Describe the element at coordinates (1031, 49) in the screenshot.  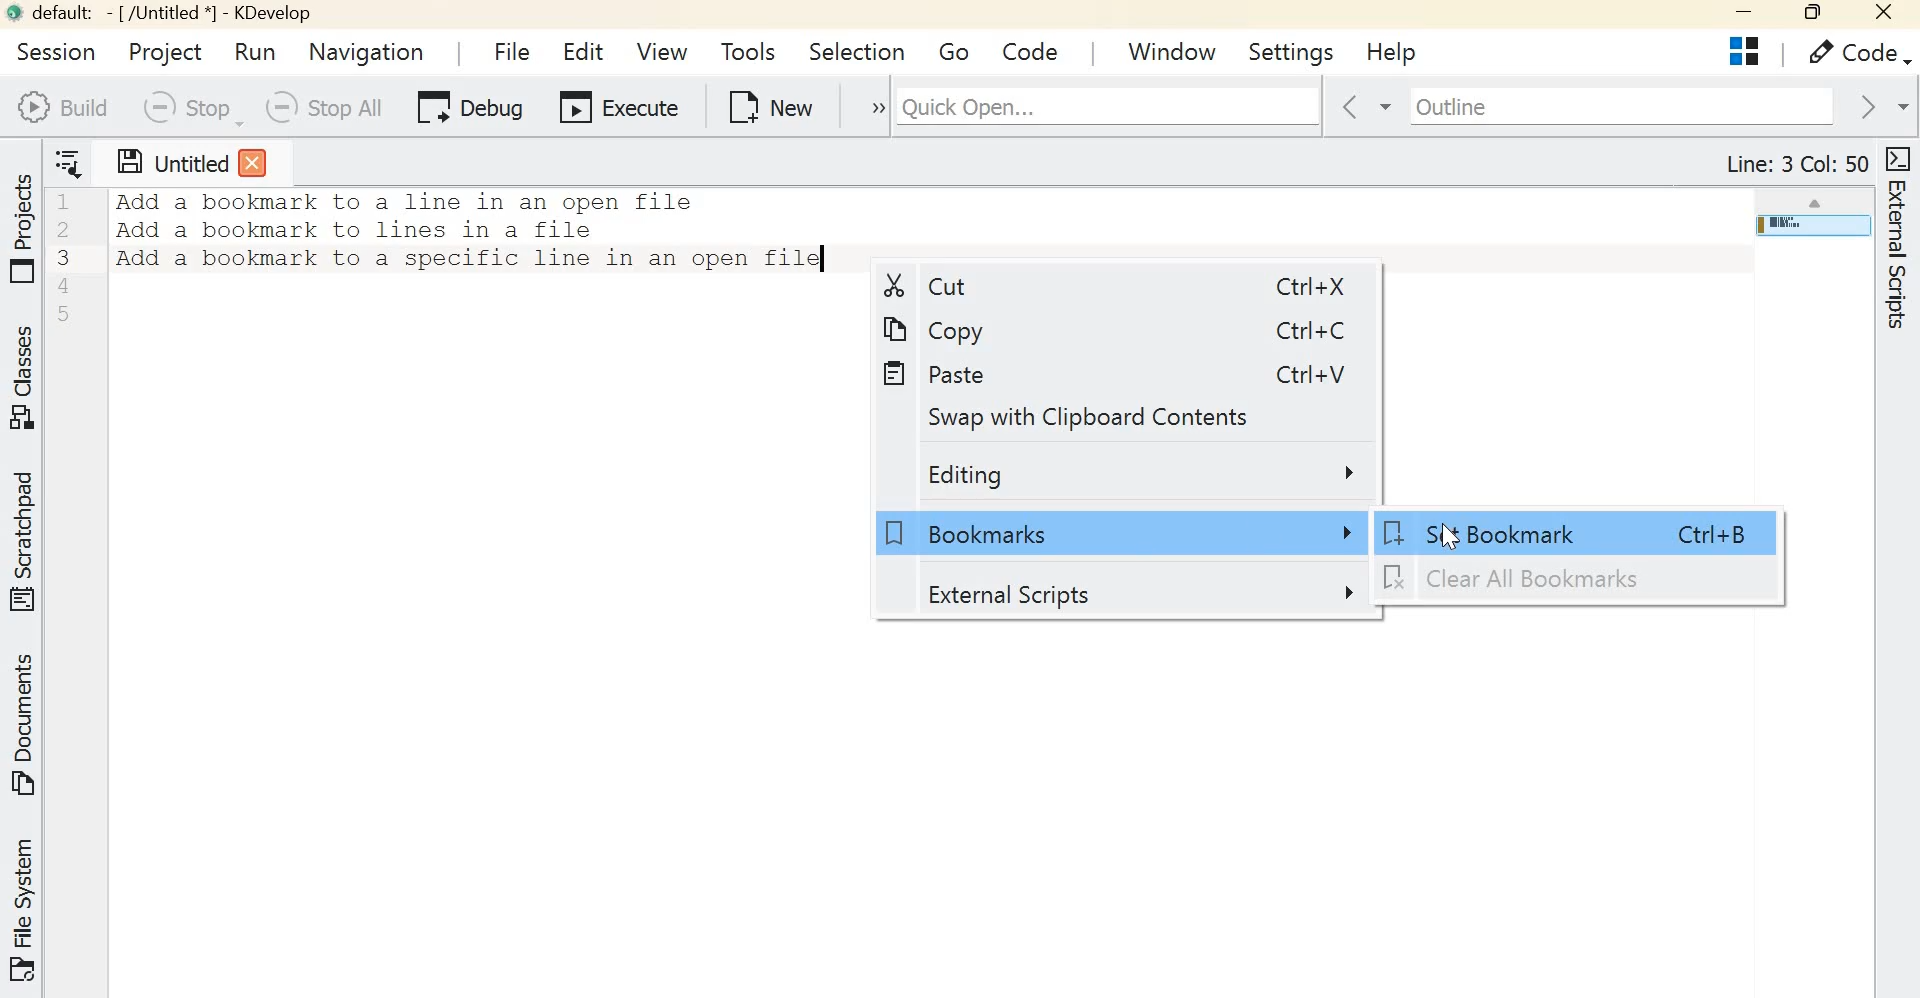
I see `code` at that location.